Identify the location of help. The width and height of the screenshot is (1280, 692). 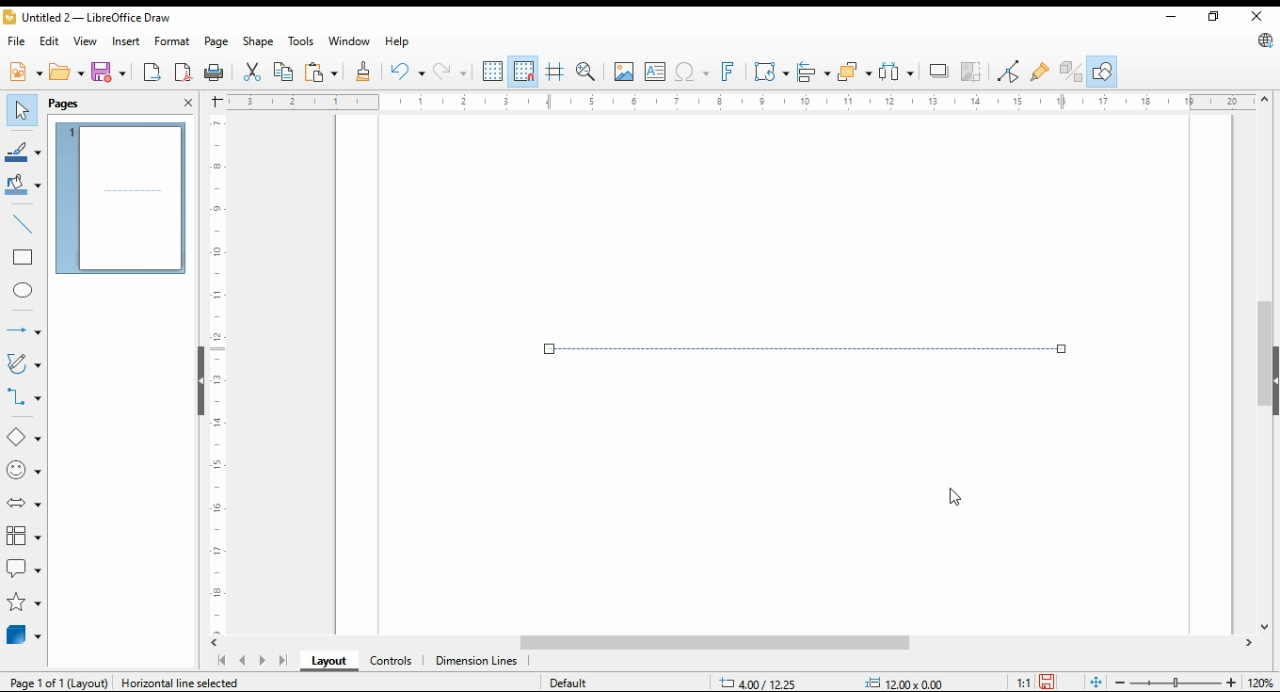
(397, 41).